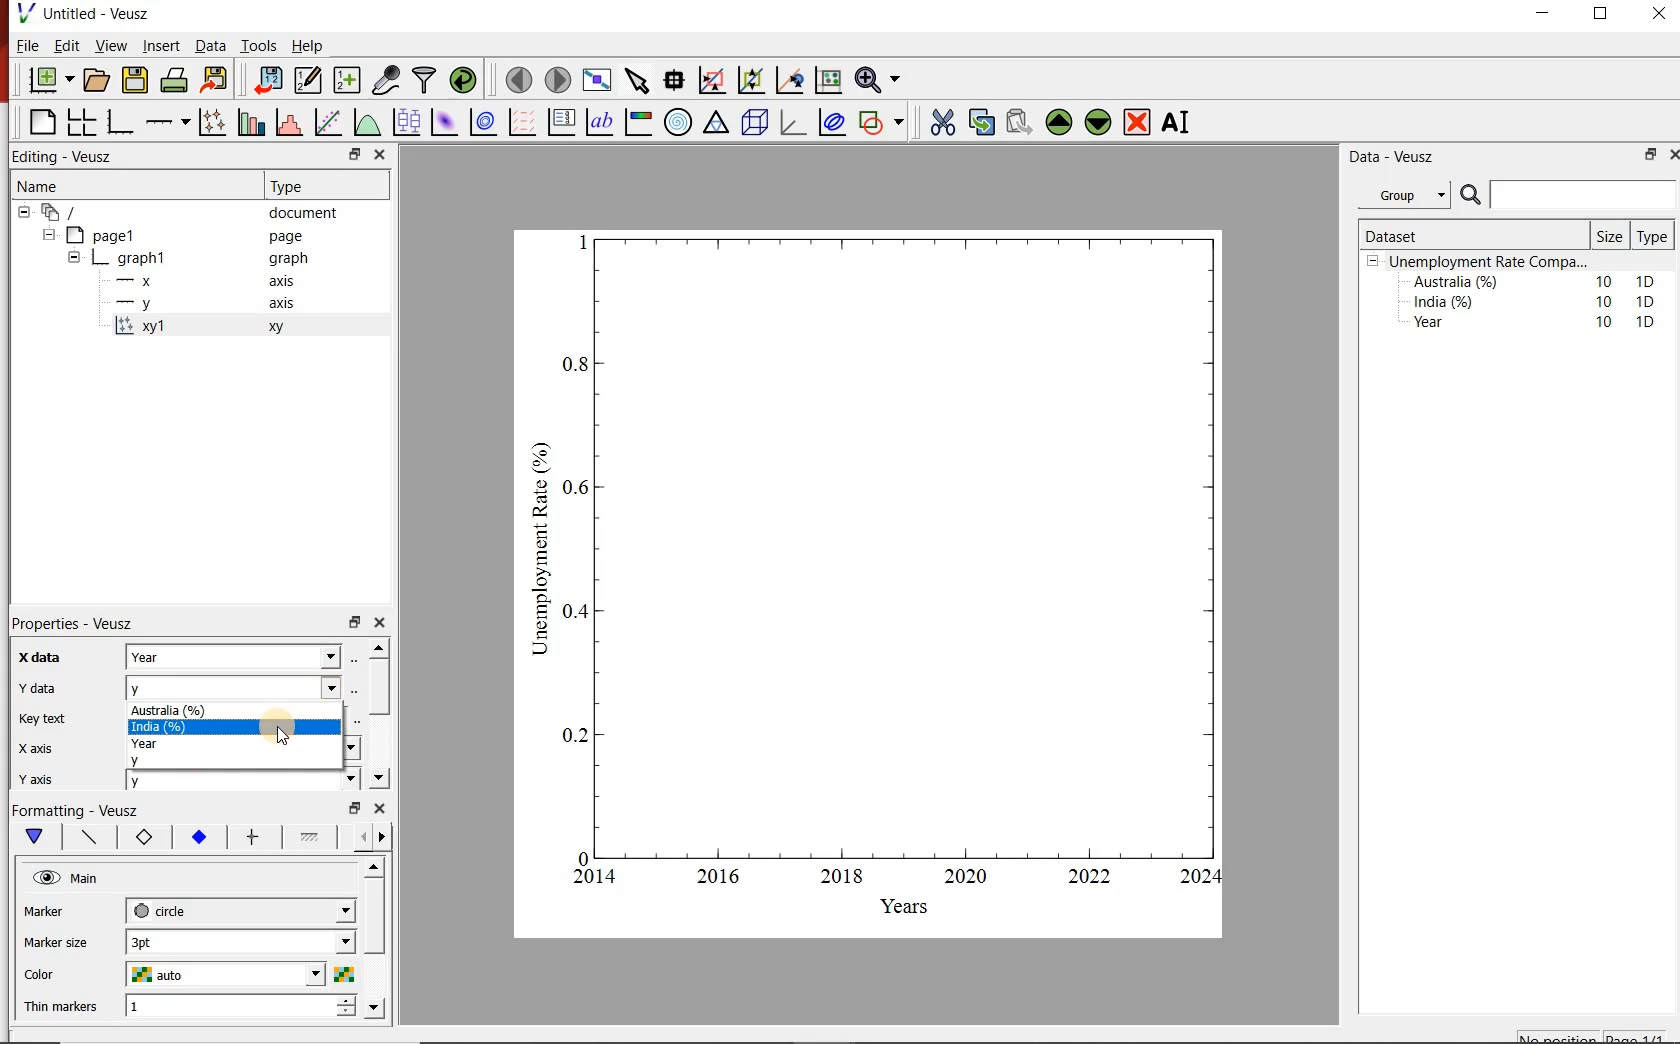  What do you see at coordinates (407, 121) in the screenshot?
I see `plot box plots` at bounding box center [407, 121].